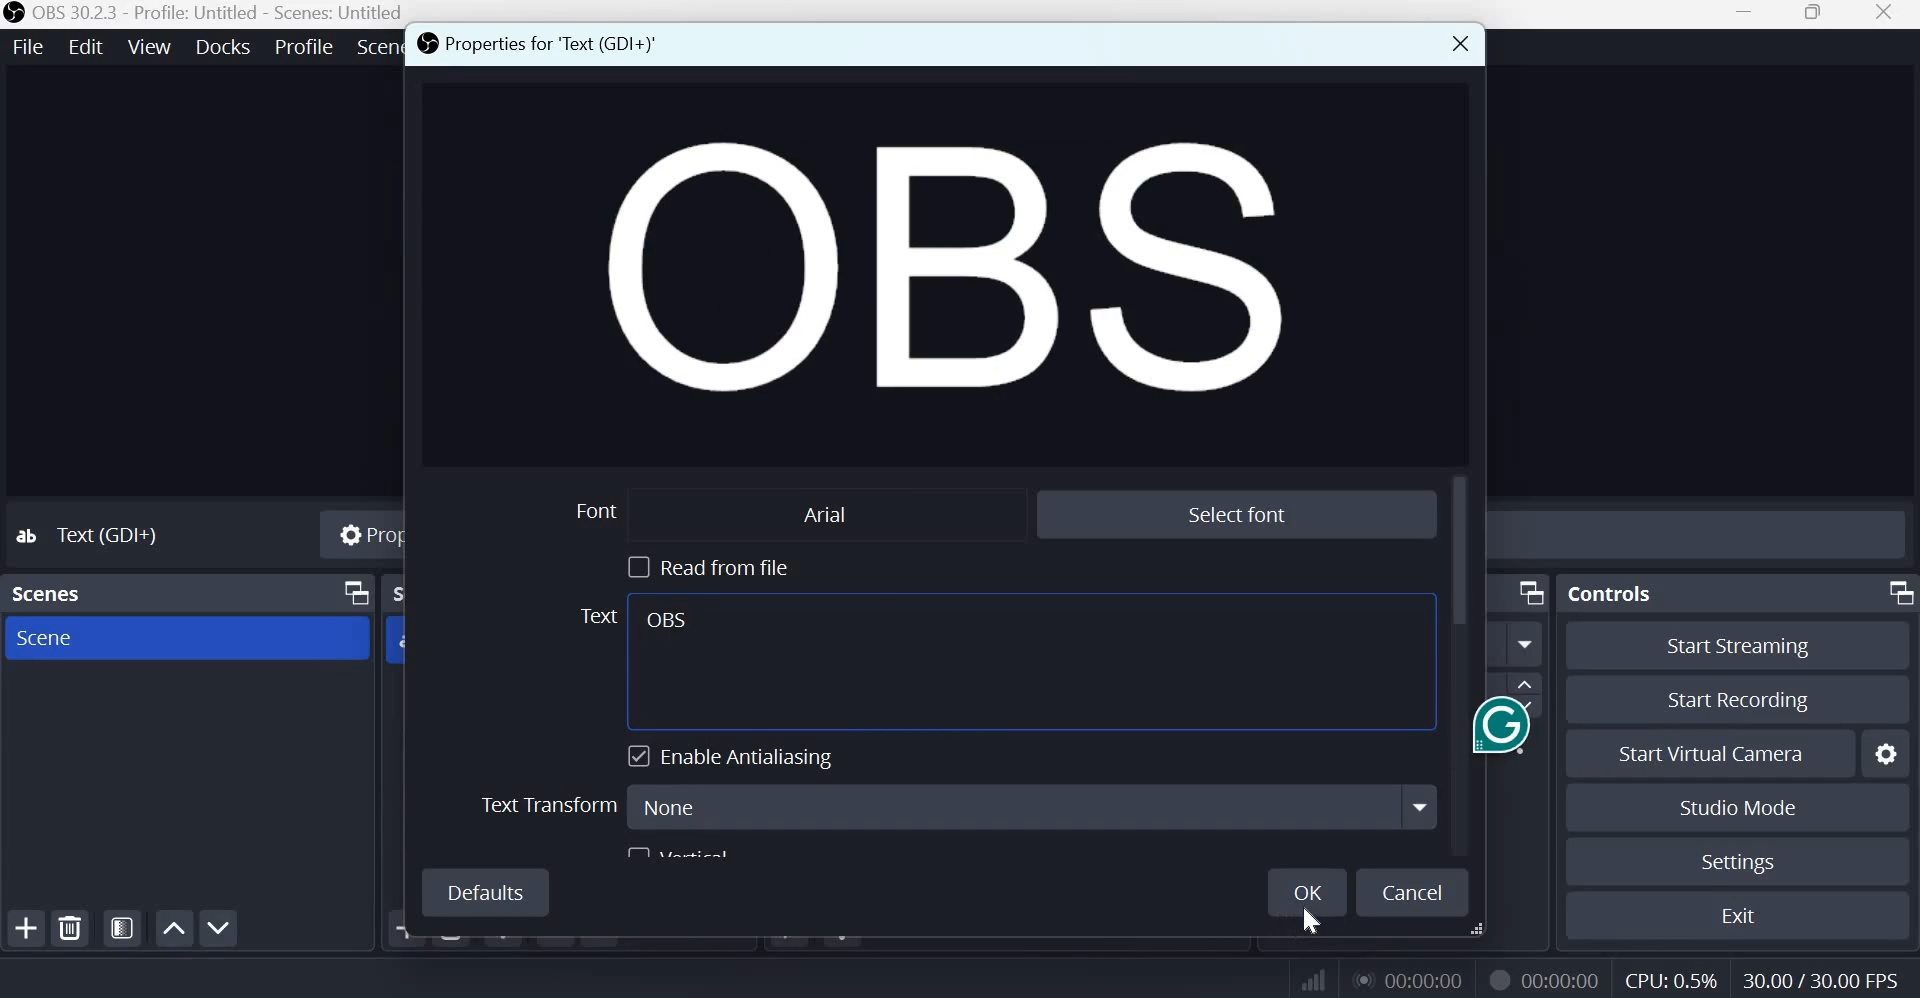 The height and width of the screenshot is (998, 1920). Describe the element at coordinates (1529, 591) in the screenshot. I see ` Dock Options icon` at that location.